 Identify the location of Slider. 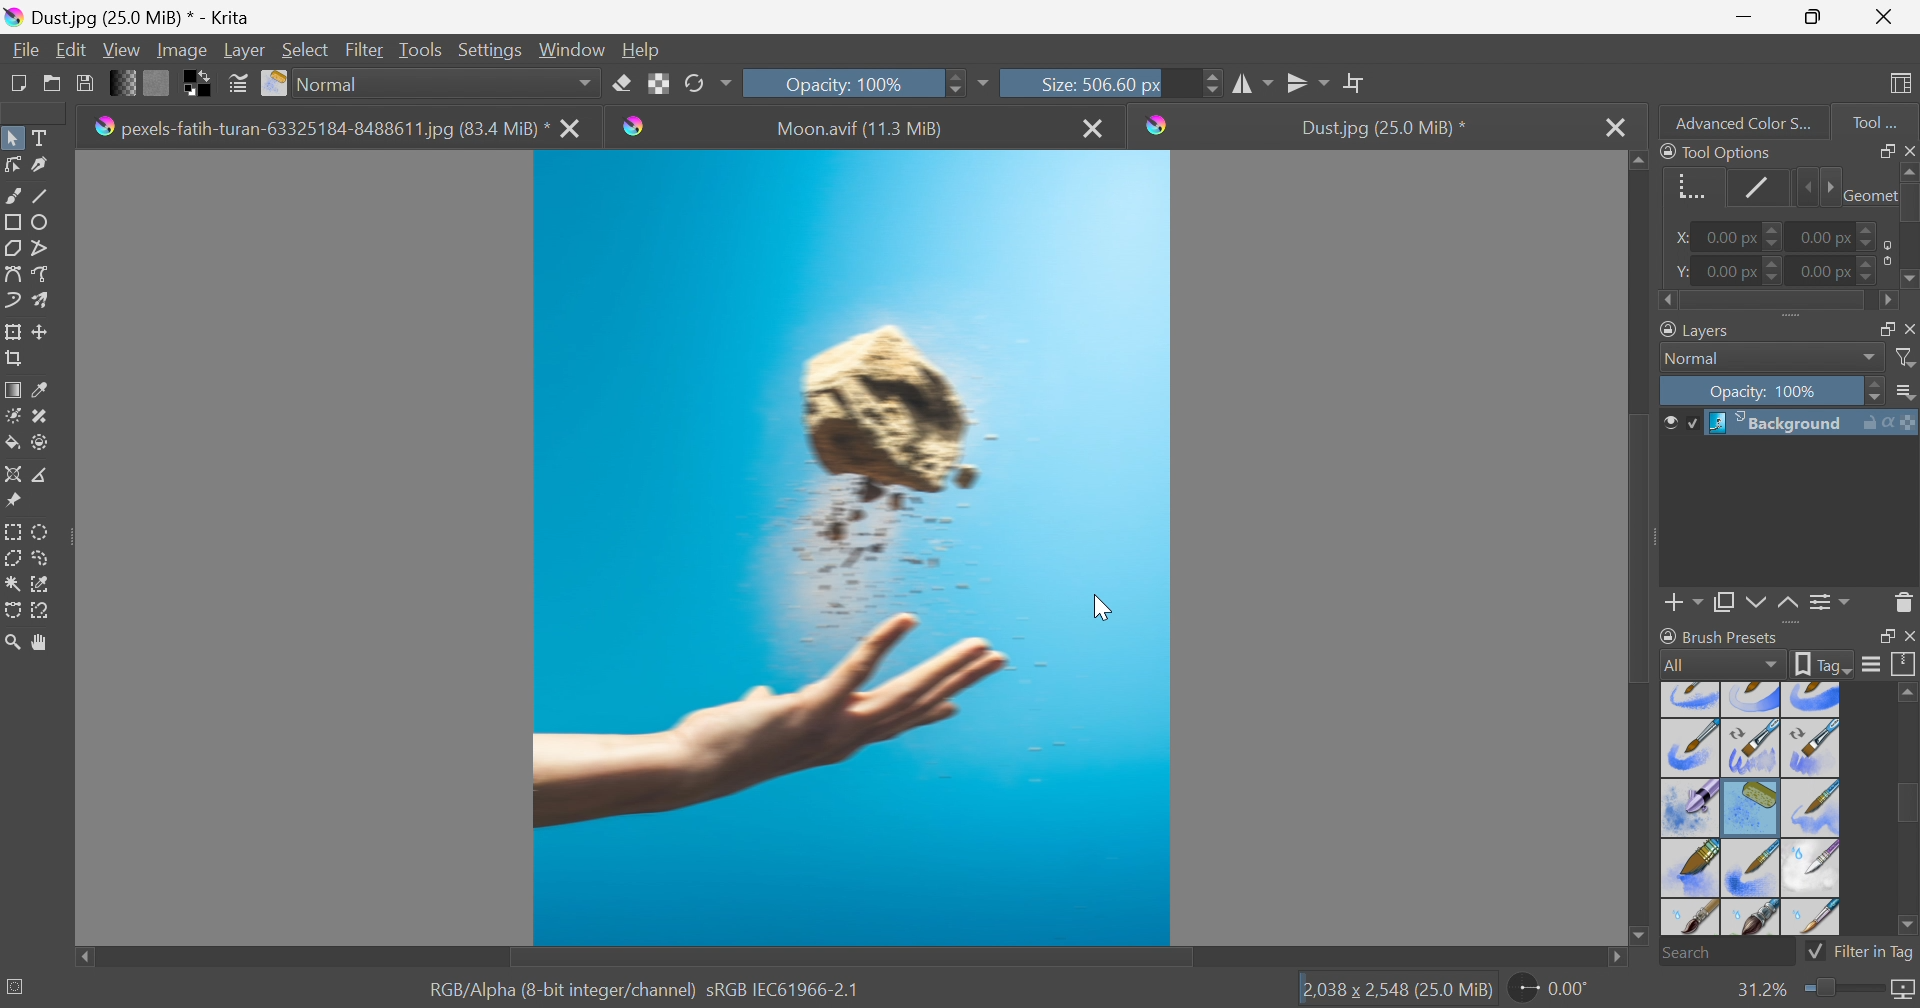
(1869, 274).